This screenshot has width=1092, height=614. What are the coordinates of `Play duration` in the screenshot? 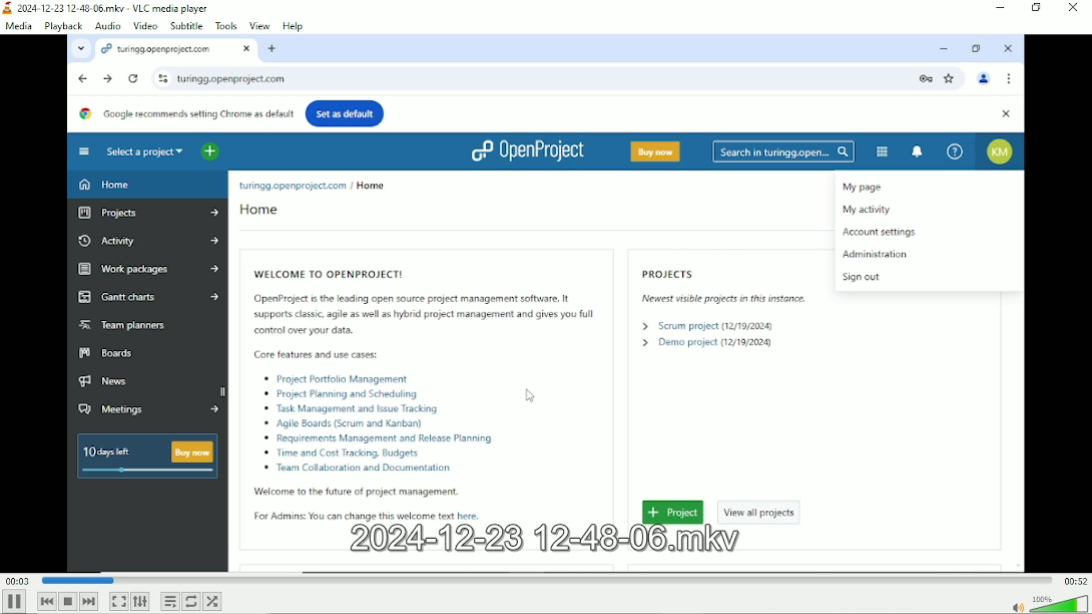 It's located at (543, 581).